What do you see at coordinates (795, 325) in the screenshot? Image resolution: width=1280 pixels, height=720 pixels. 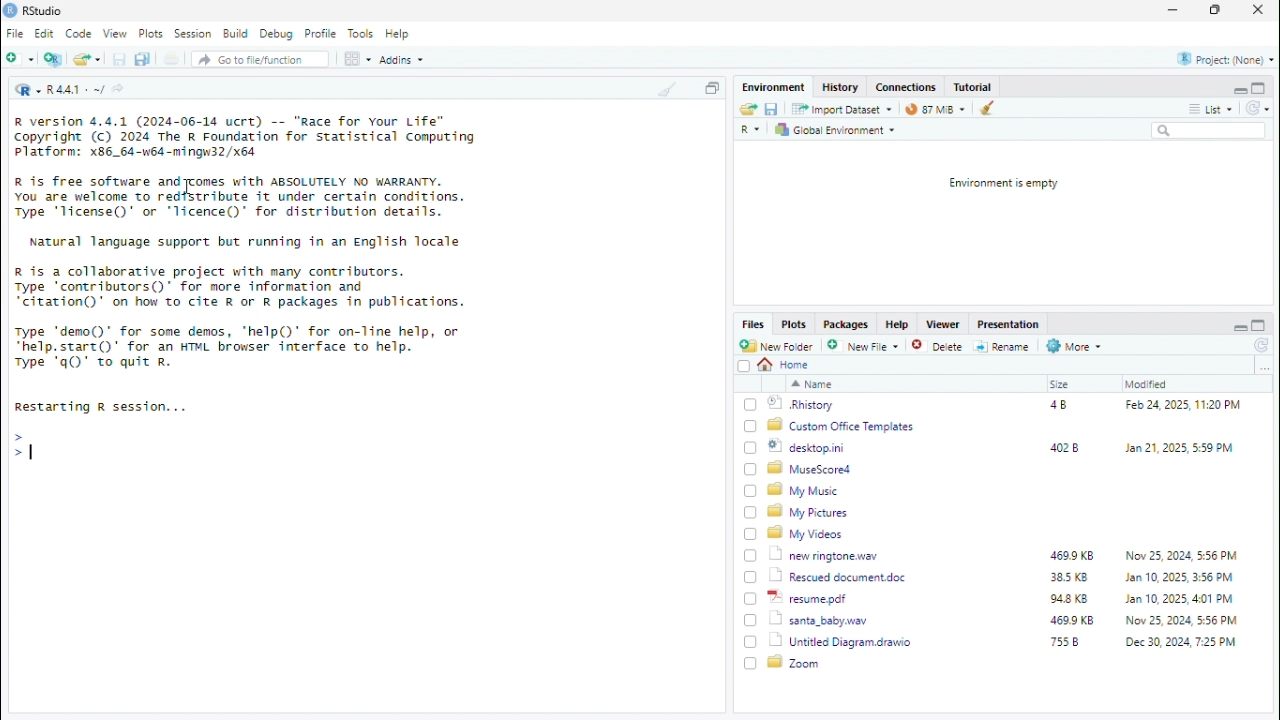 I see `Plots` at bounding box center [795, 325].